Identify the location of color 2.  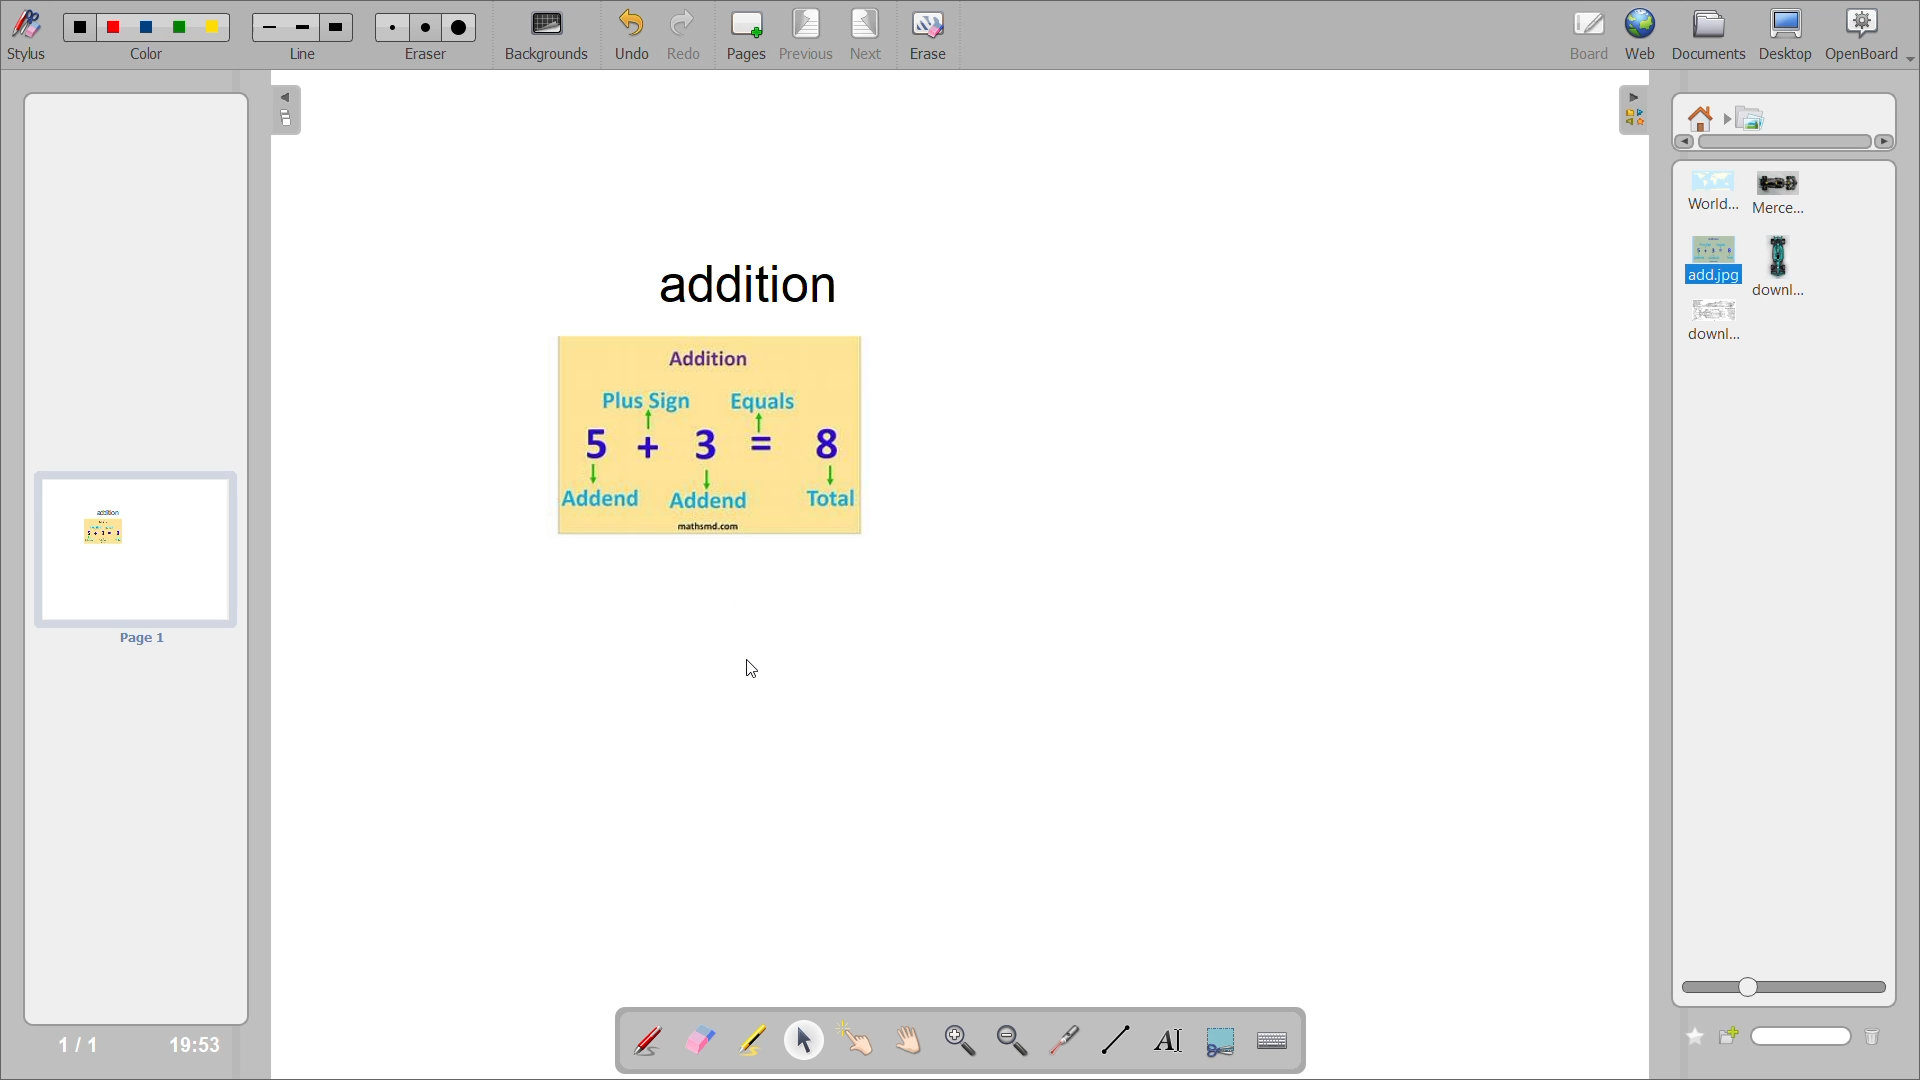
(115, 29).